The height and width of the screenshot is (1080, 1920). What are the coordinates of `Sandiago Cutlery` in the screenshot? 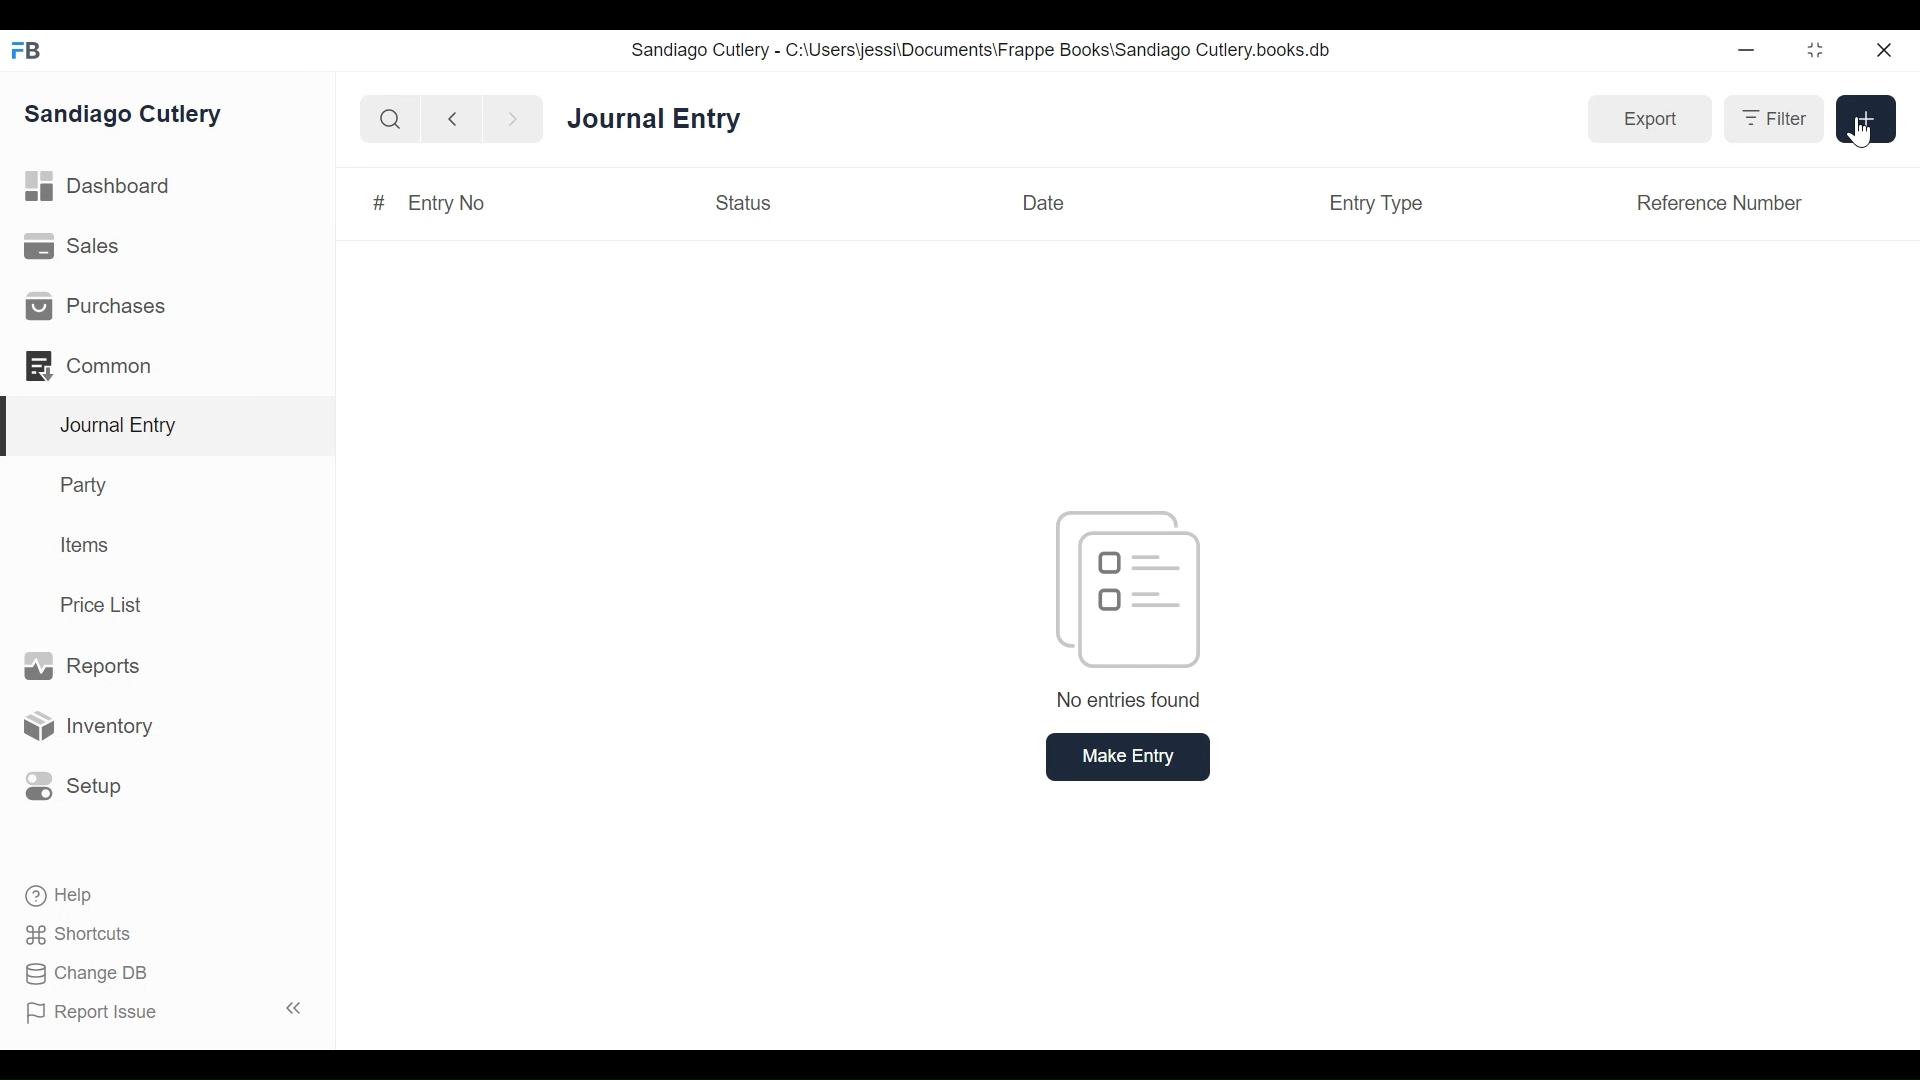 It's located at (126, 115).